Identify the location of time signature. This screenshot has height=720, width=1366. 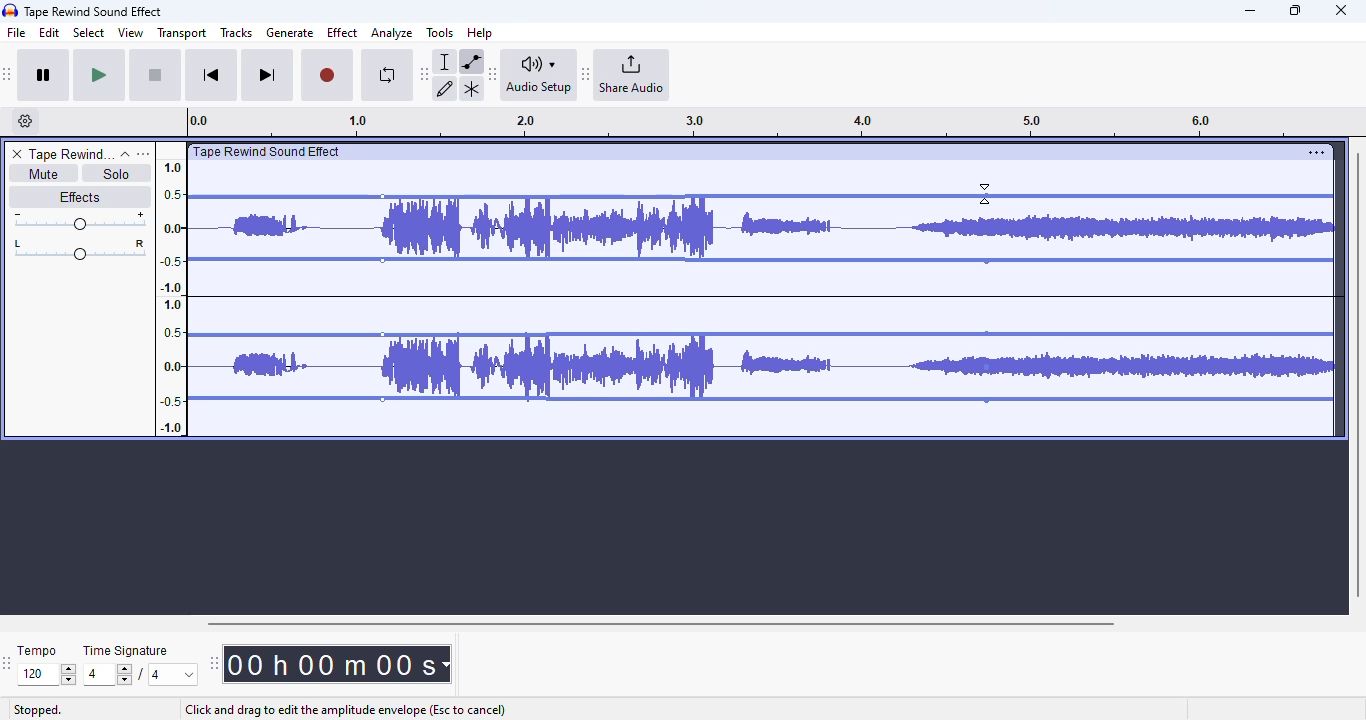
(126, 651).